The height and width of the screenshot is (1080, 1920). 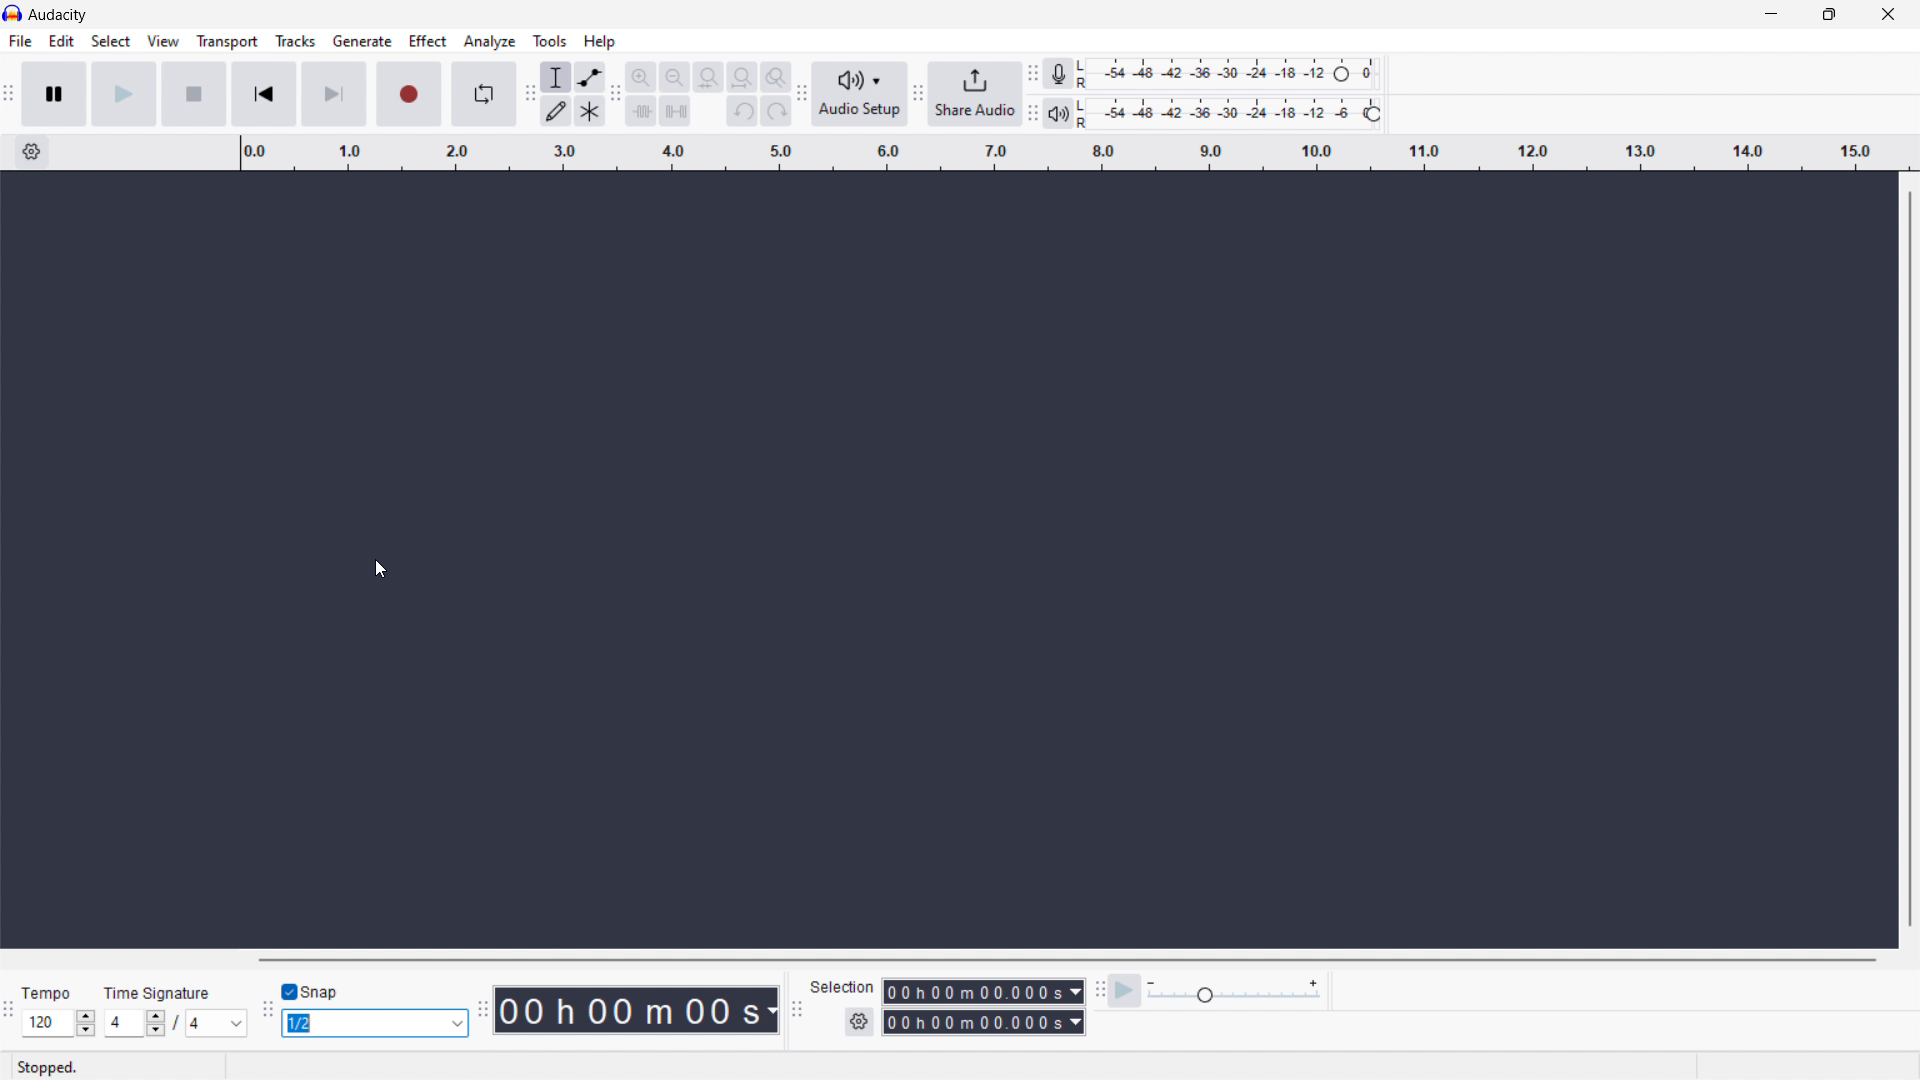 I want to click on pause, so click(x=54, y=94).